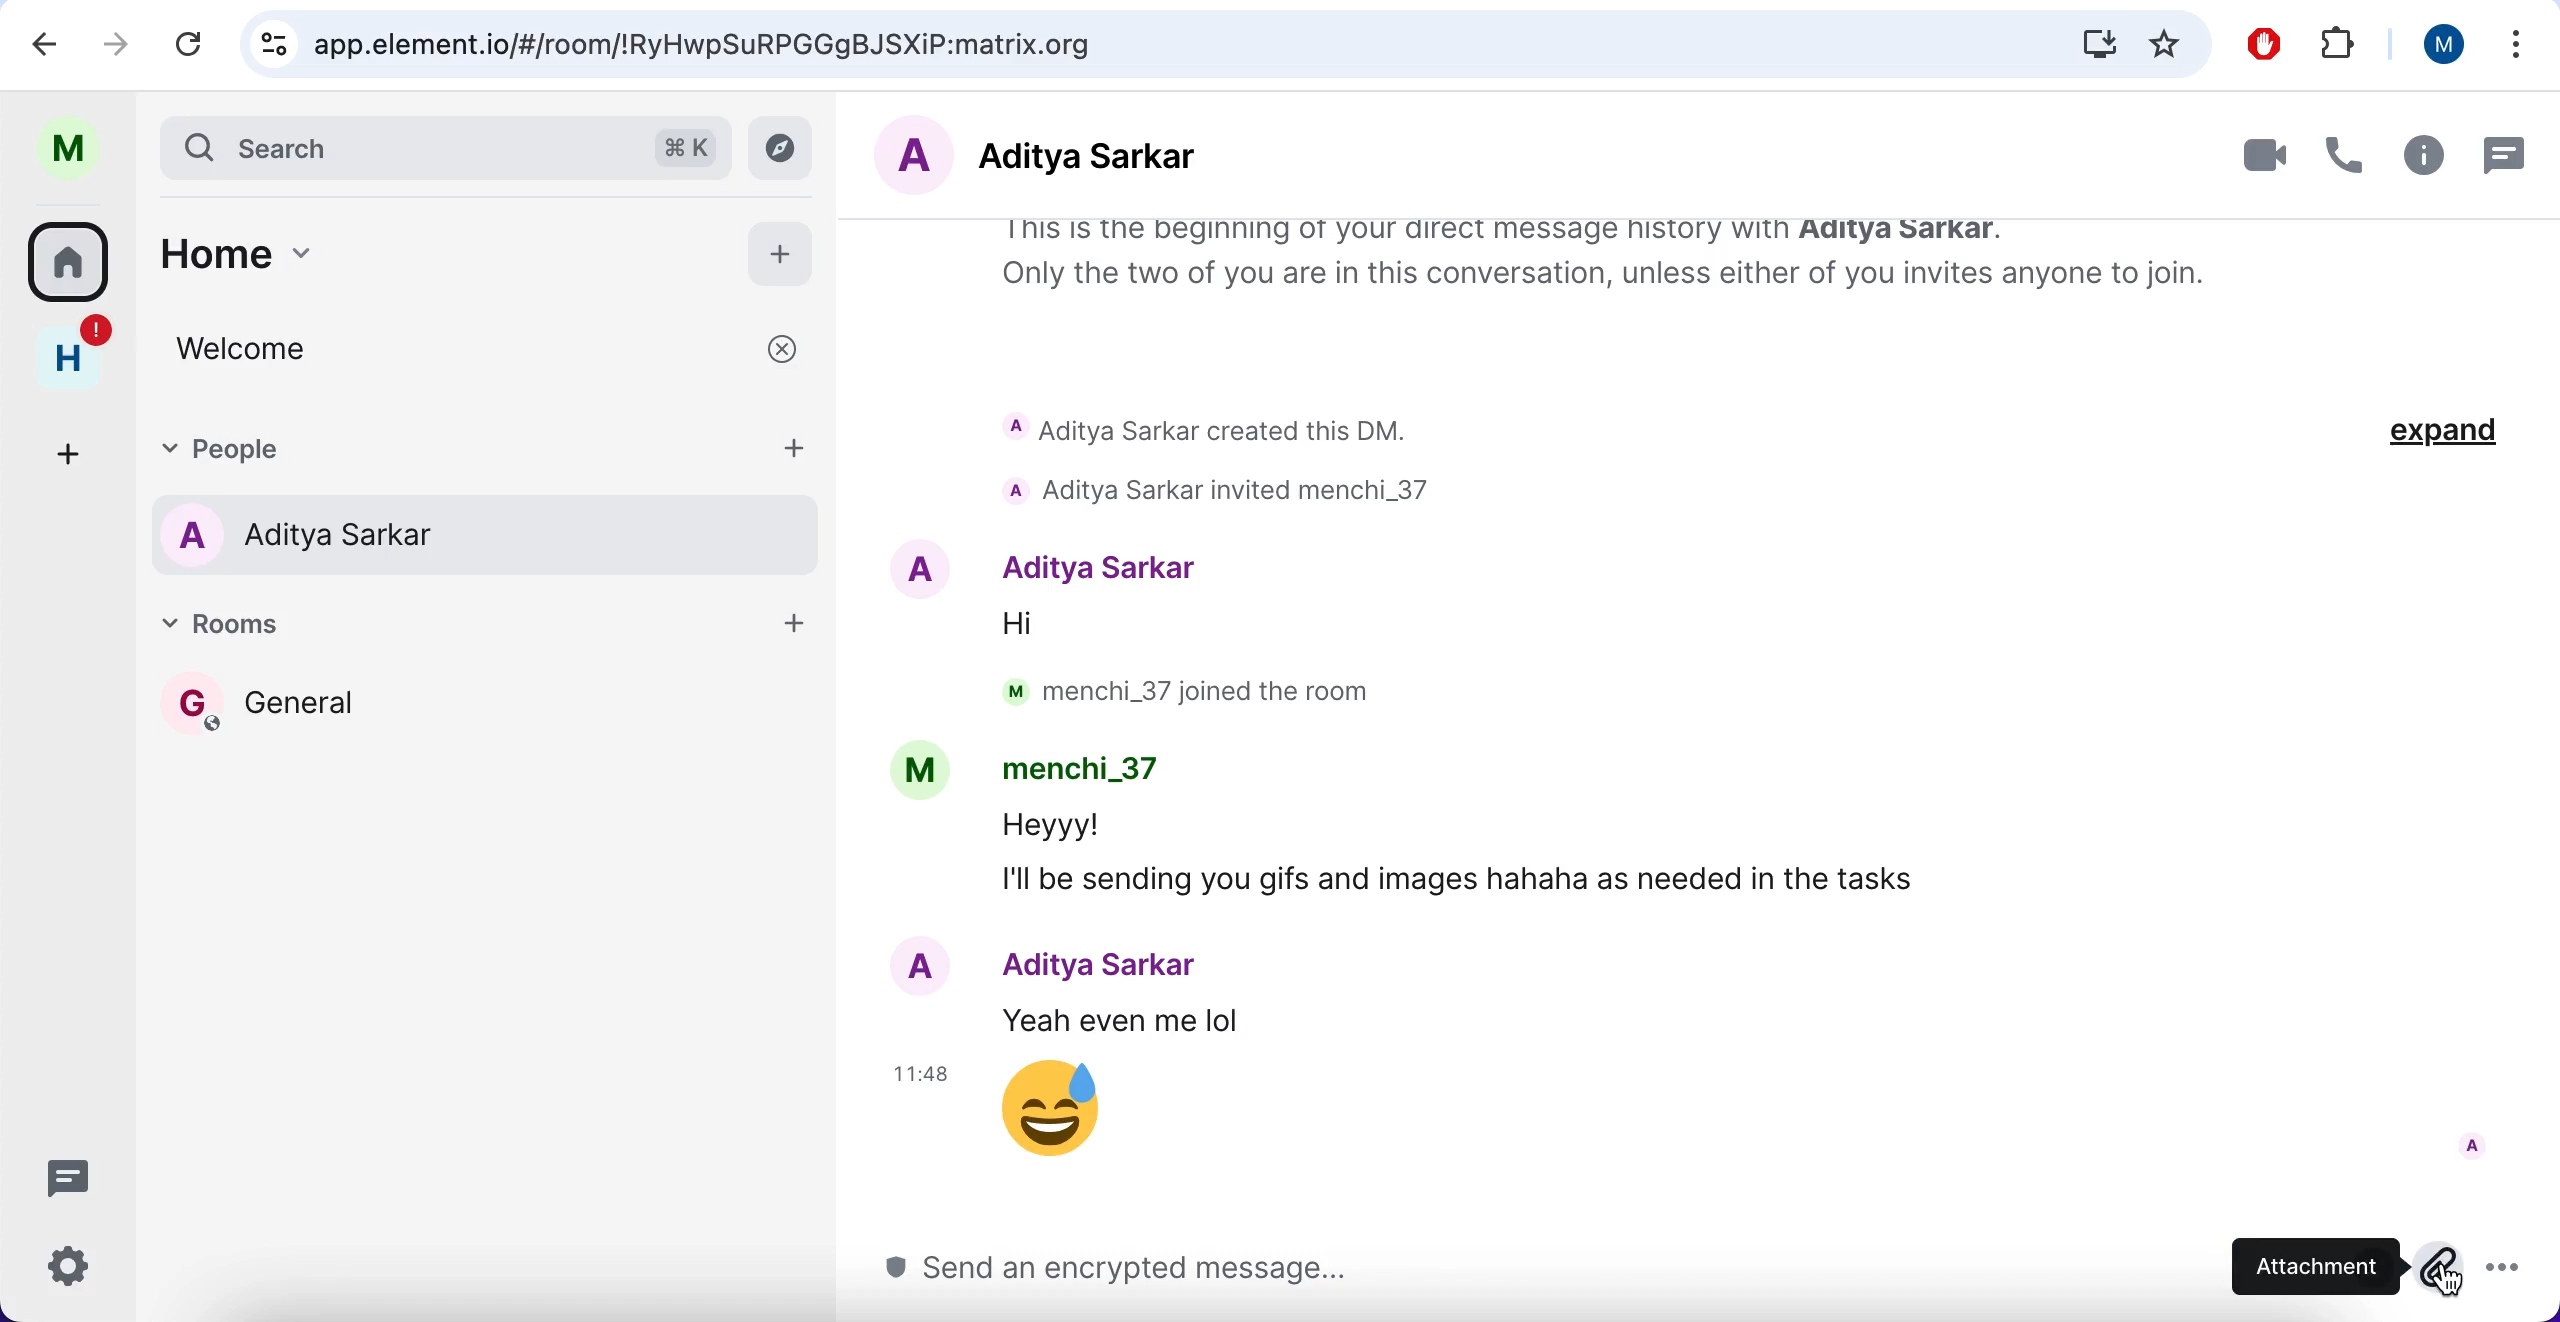 This screenshot has height=1322, width=2560. What do you see at coordinates (1216, 496) in the screenshot?
I see `aditya sarkar invited menchi_37` at bounding box center [1216, 496].